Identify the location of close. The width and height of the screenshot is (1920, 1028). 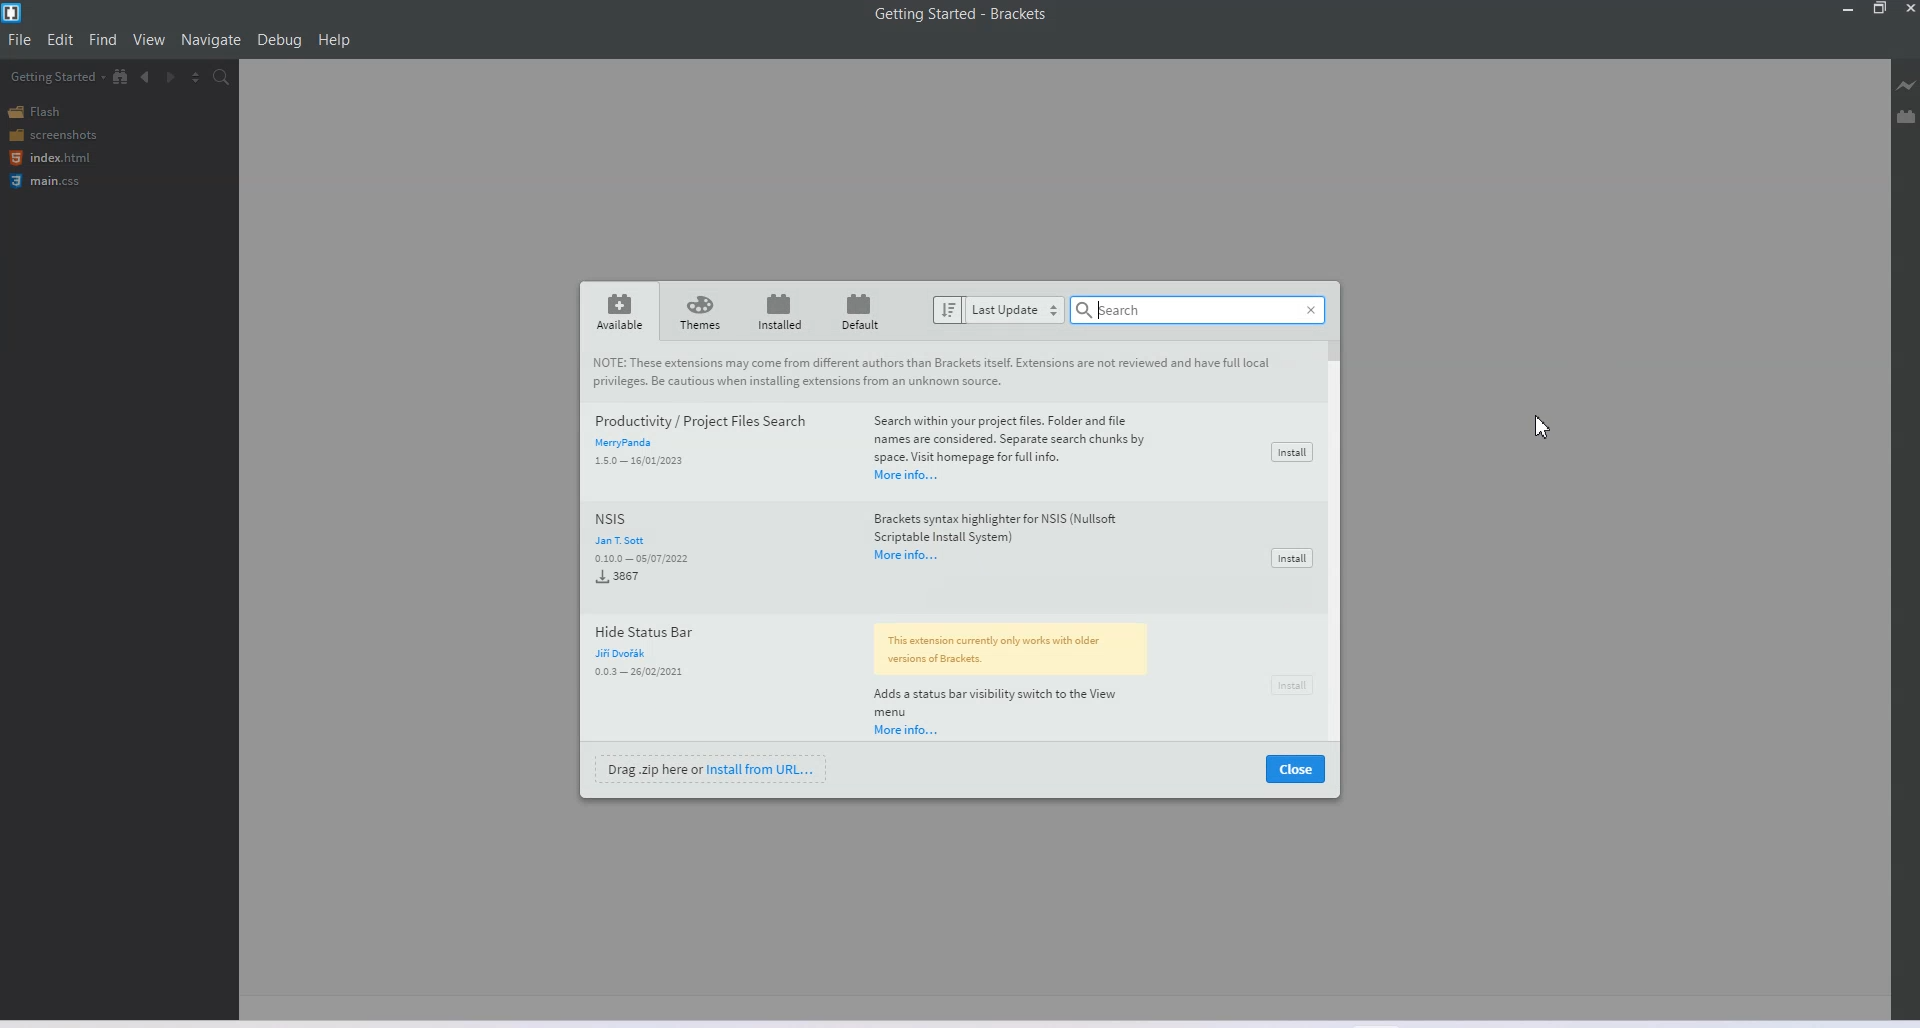
(1296, 770).